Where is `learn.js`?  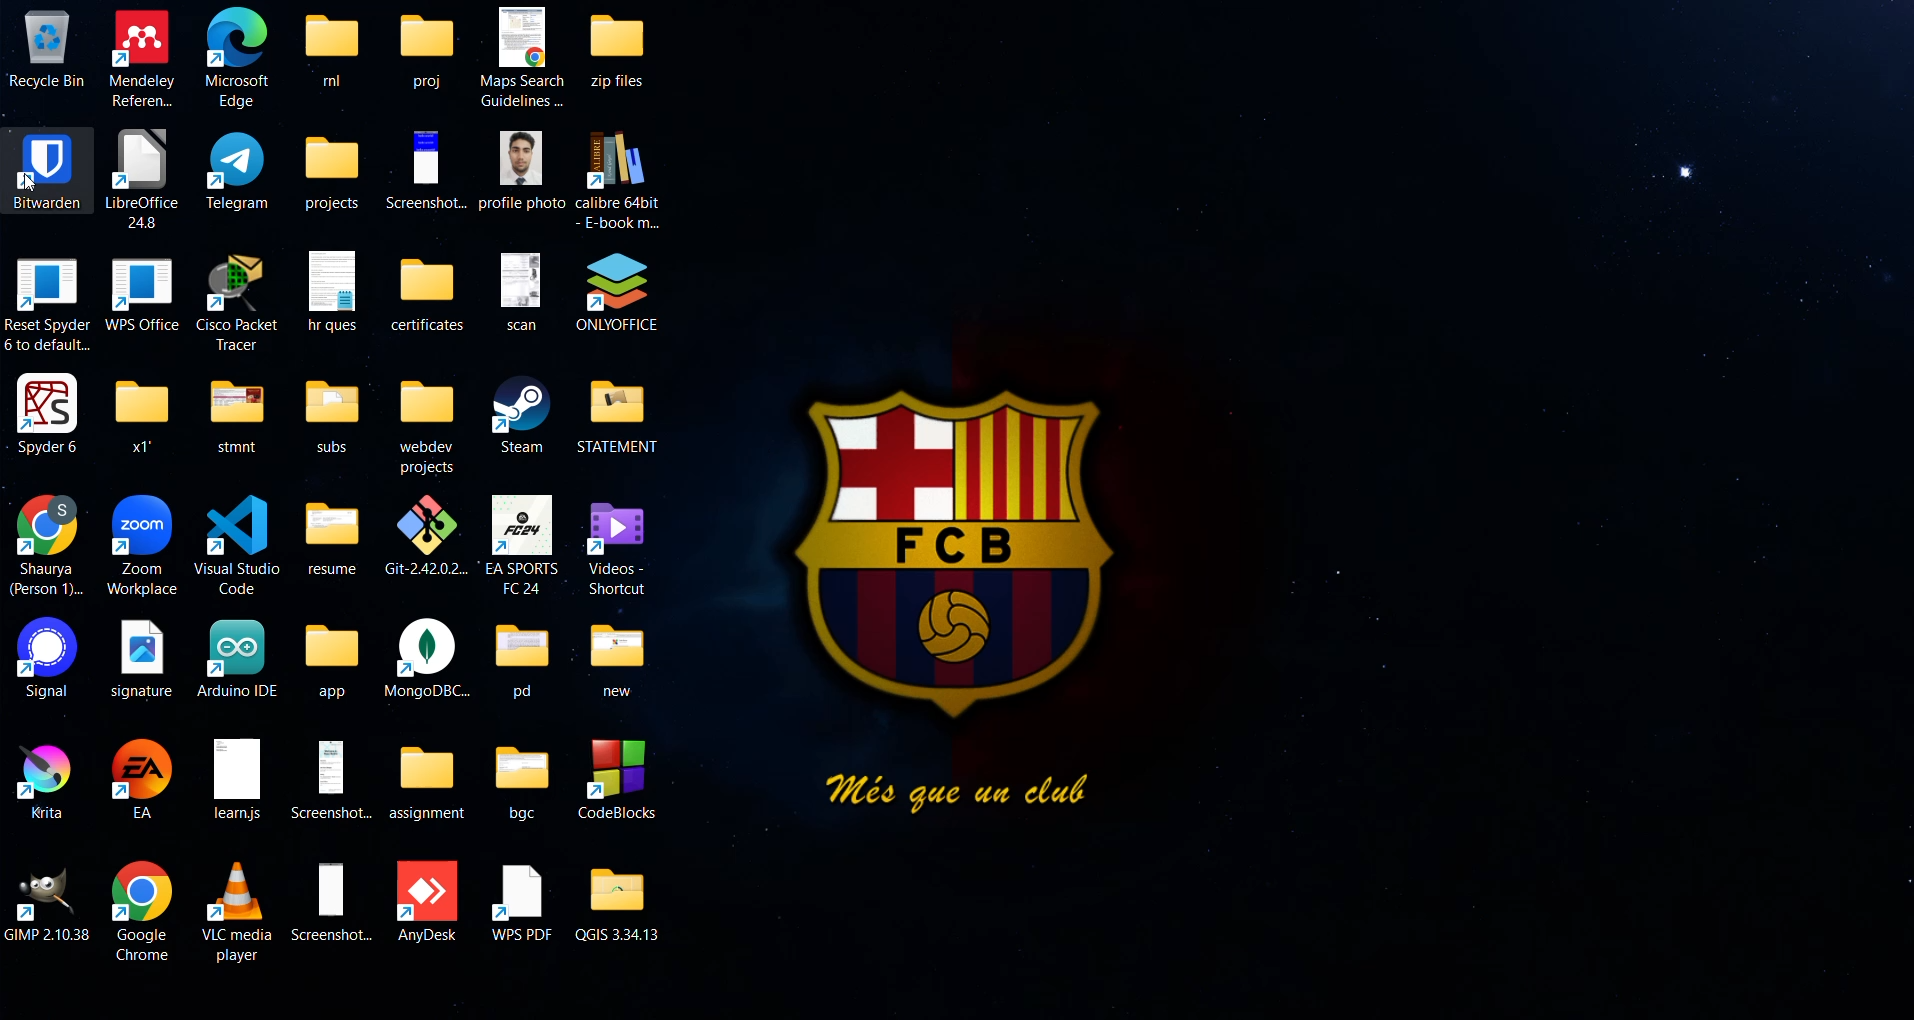 learn.js is located at coordinates (236, 781).